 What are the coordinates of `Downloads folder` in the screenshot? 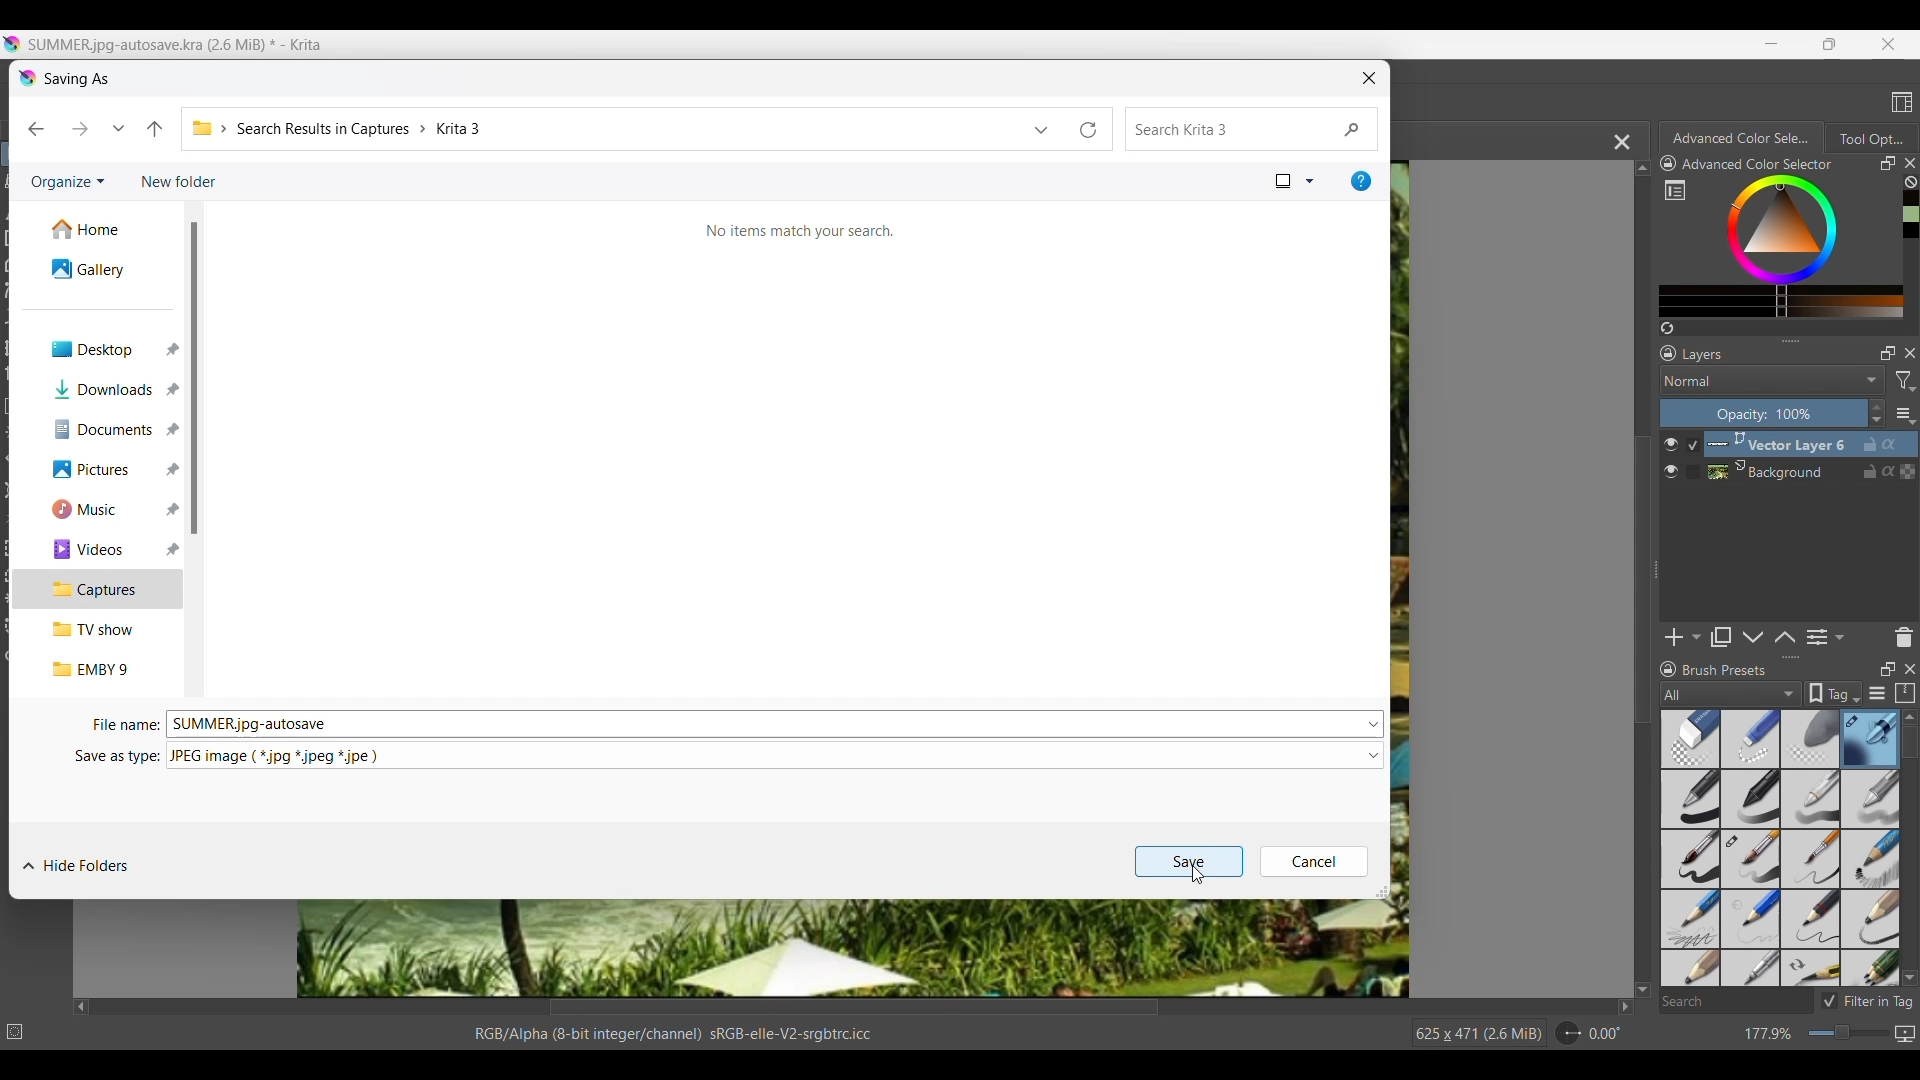 It's located at (98, 390).